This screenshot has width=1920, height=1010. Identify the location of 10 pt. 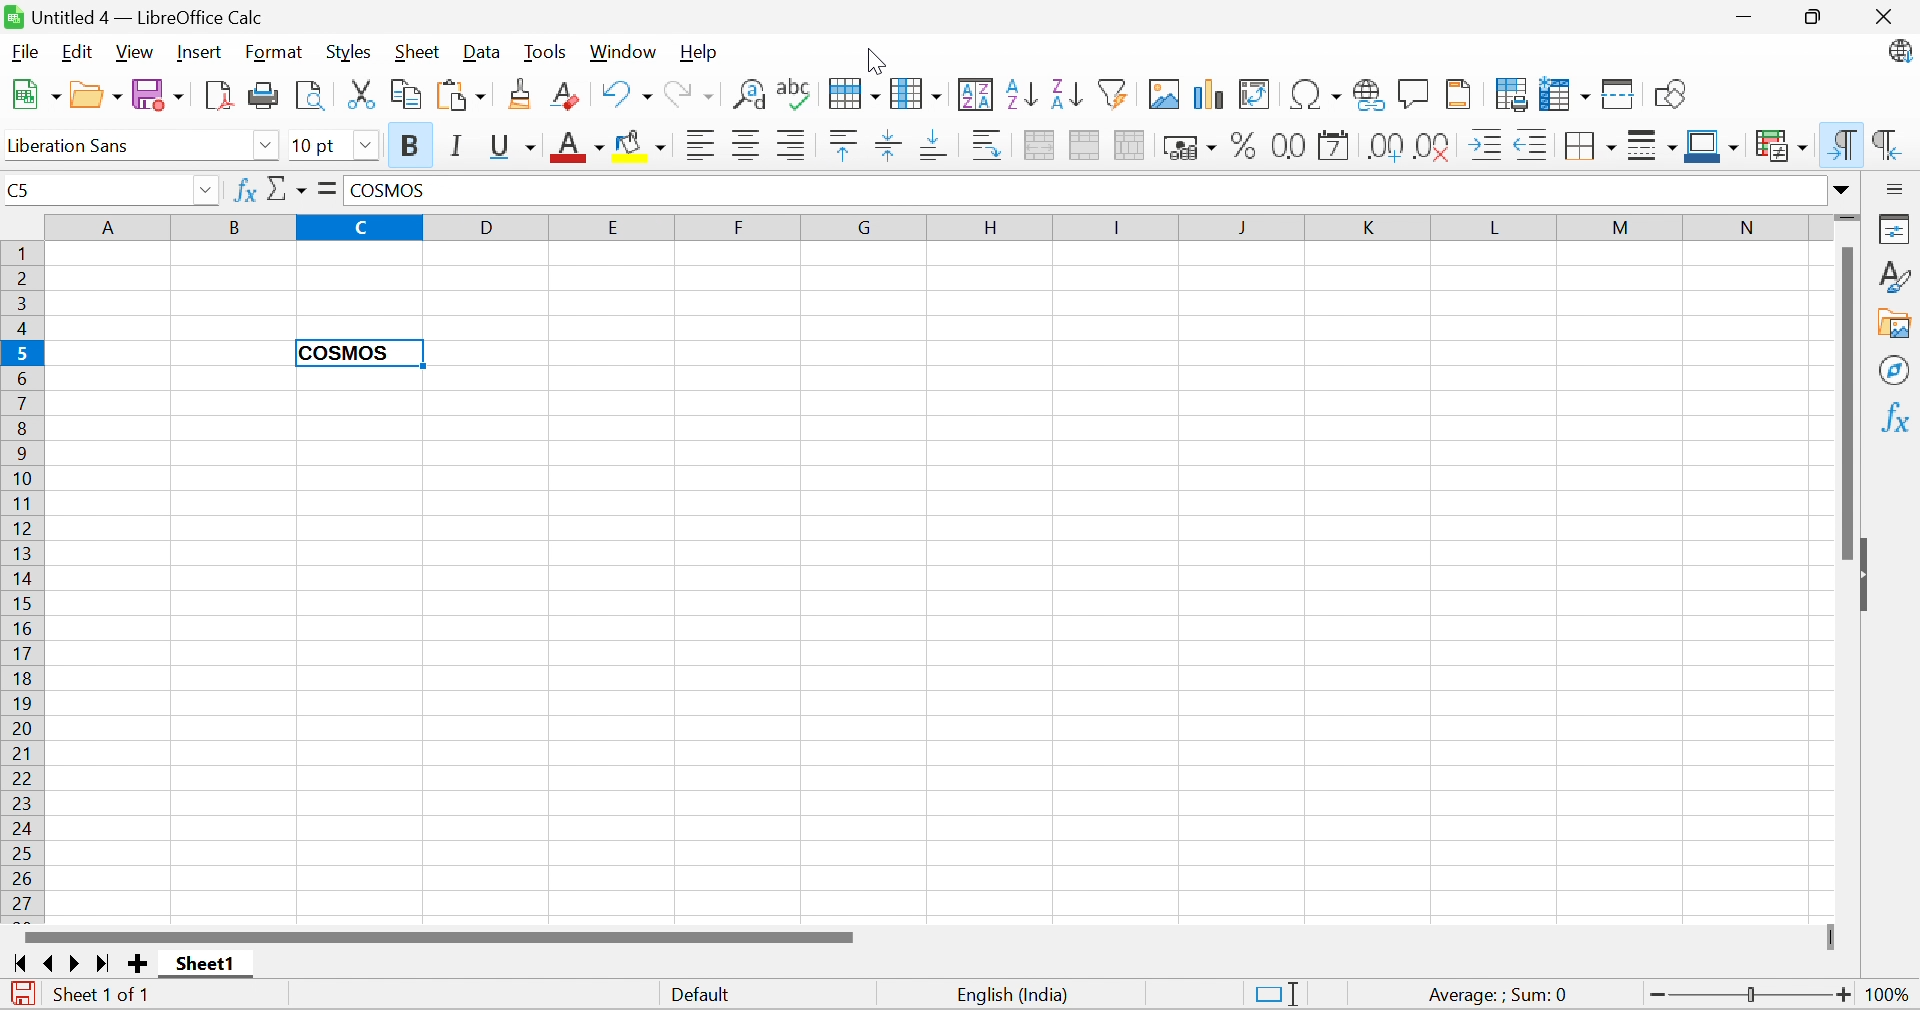
(319, 146).